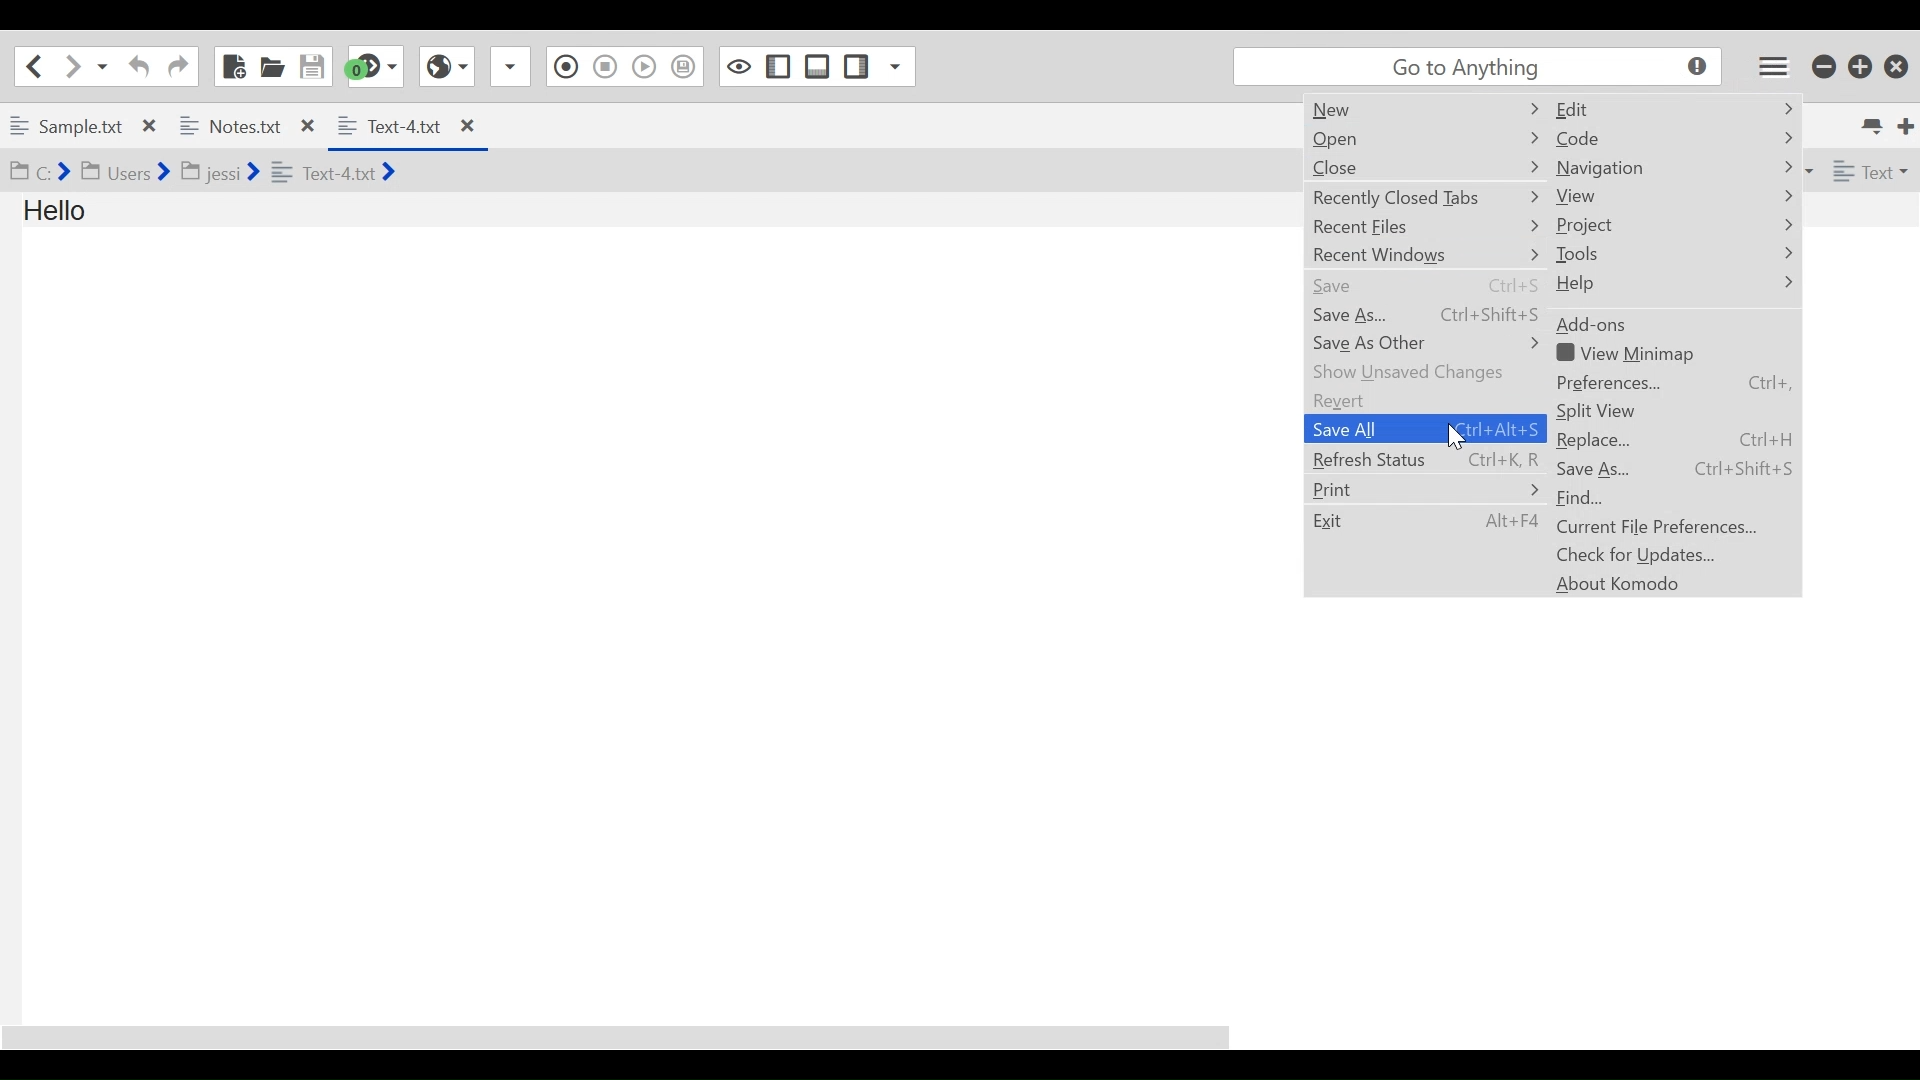 The height and width of the screenshot is (1080, 1920). What do you see at coordinates (1457, 439) in the screenshot?
I see `cursor` at bounding box center [1457, 439].